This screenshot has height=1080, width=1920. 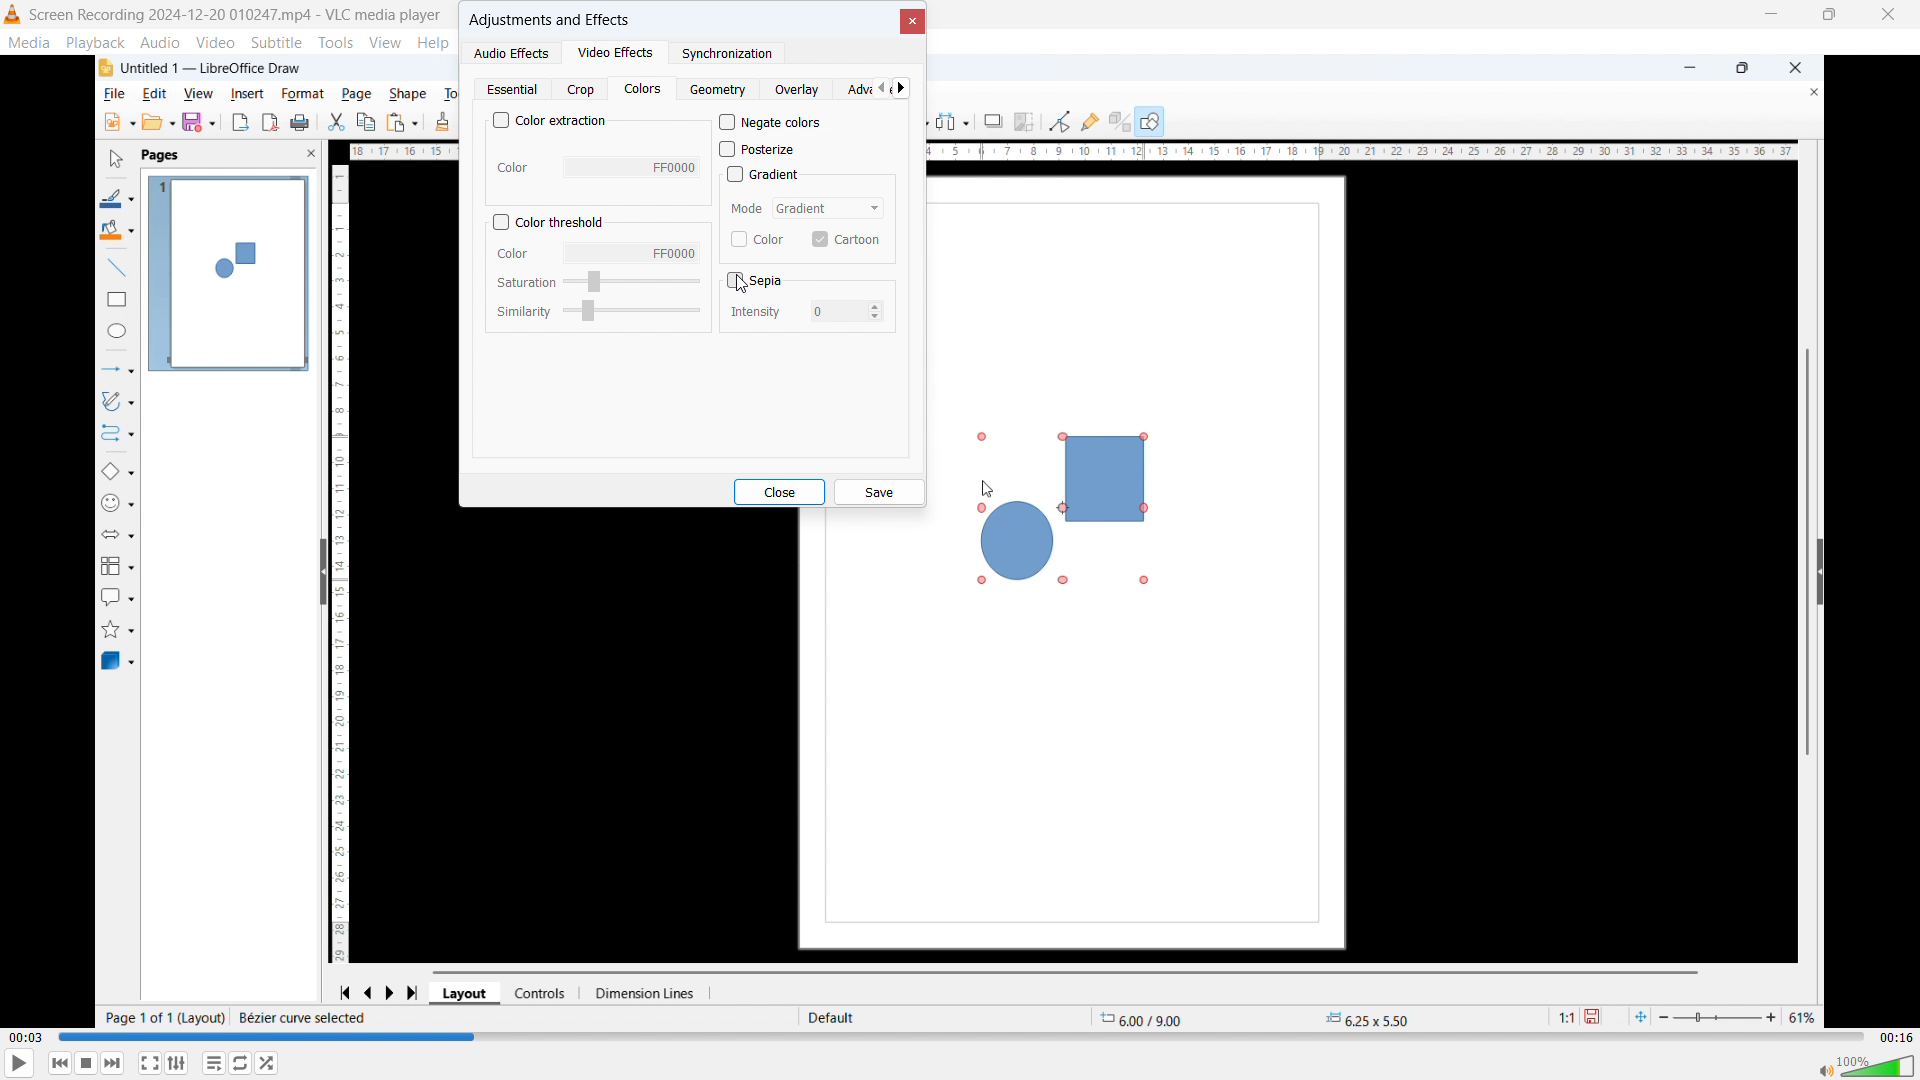 What do you see at coordinates (960, 1035) in the screenshot?
I see `Time bar ` at bounding box center [960, 1035].